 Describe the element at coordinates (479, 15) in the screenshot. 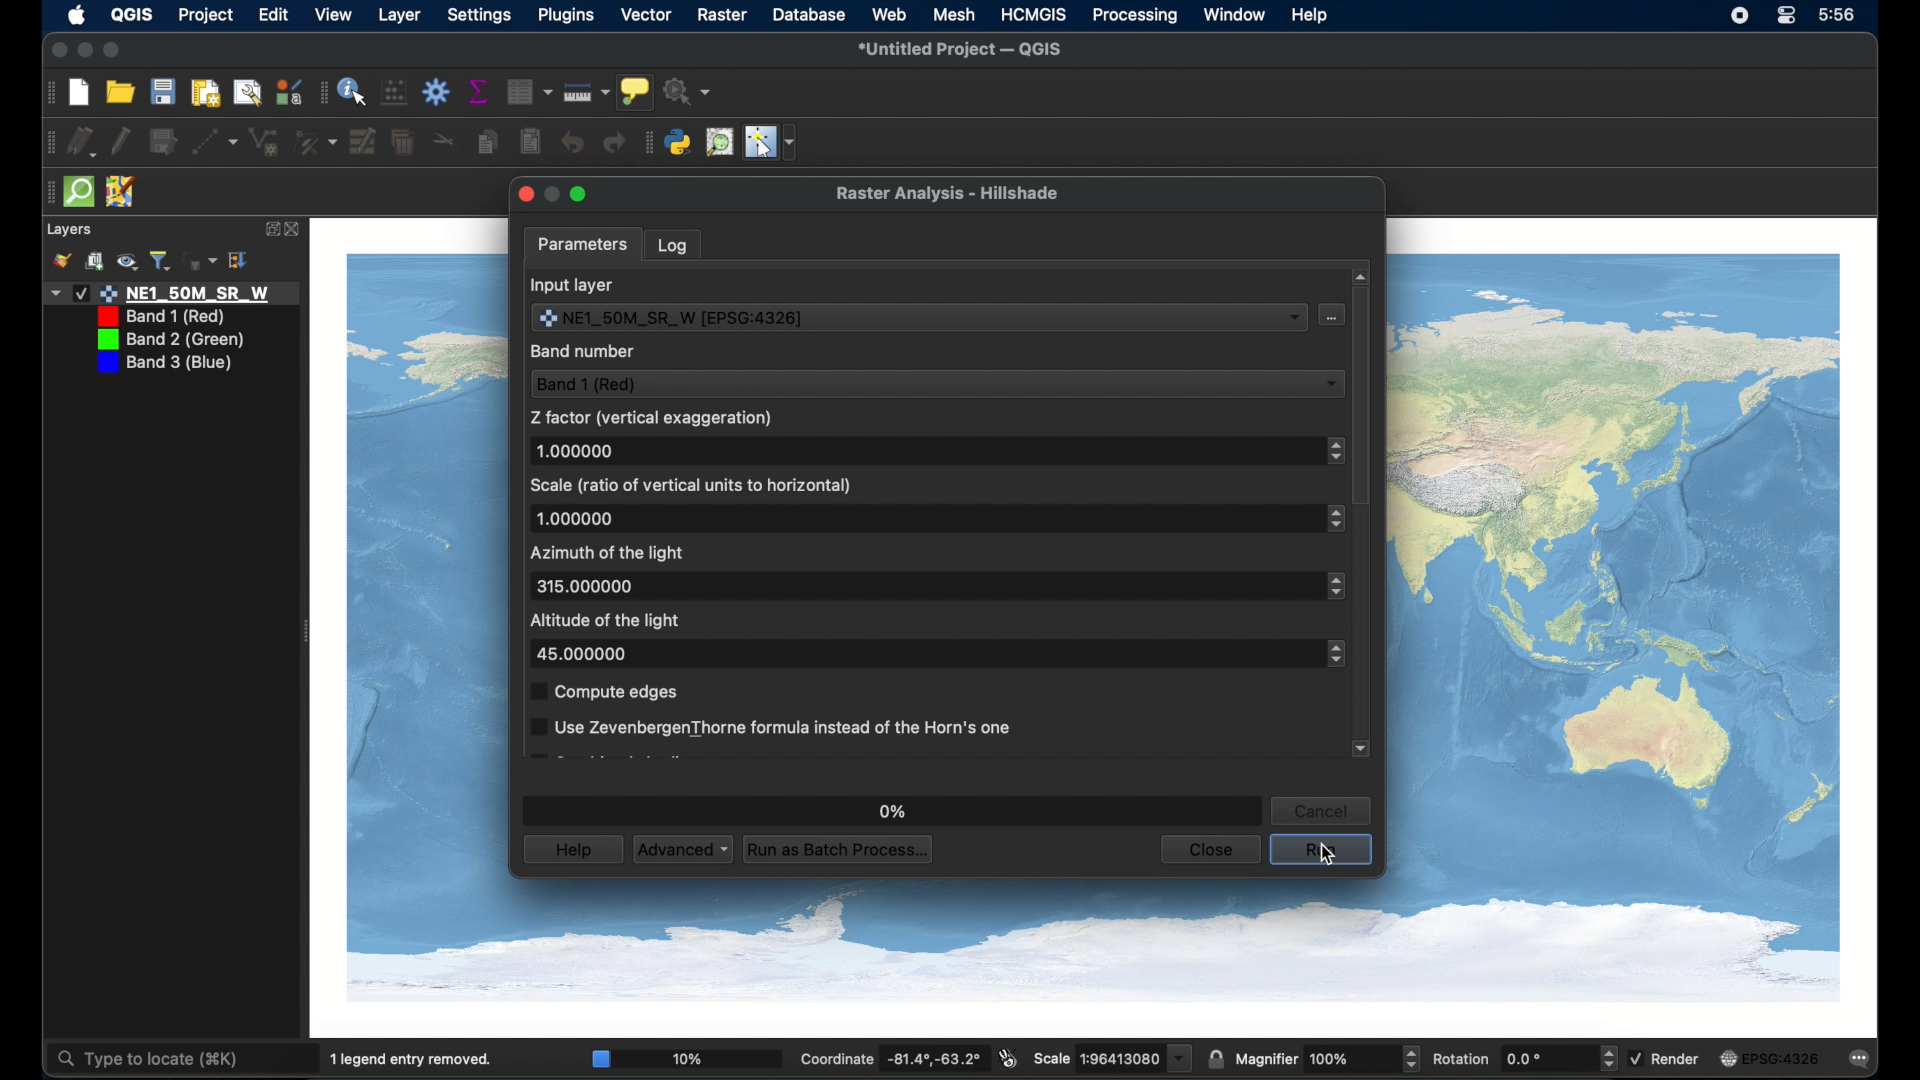

I see `settings` at that location.